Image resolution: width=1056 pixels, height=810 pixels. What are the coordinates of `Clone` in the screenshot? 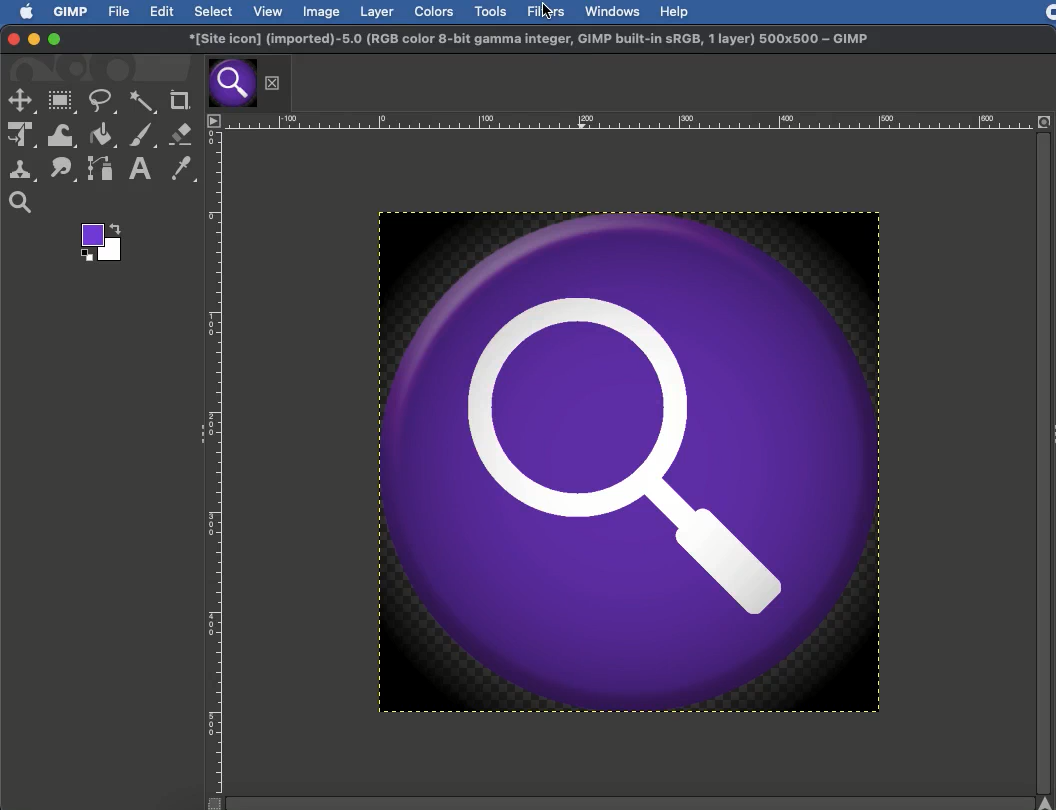 It's located at (23, 170).